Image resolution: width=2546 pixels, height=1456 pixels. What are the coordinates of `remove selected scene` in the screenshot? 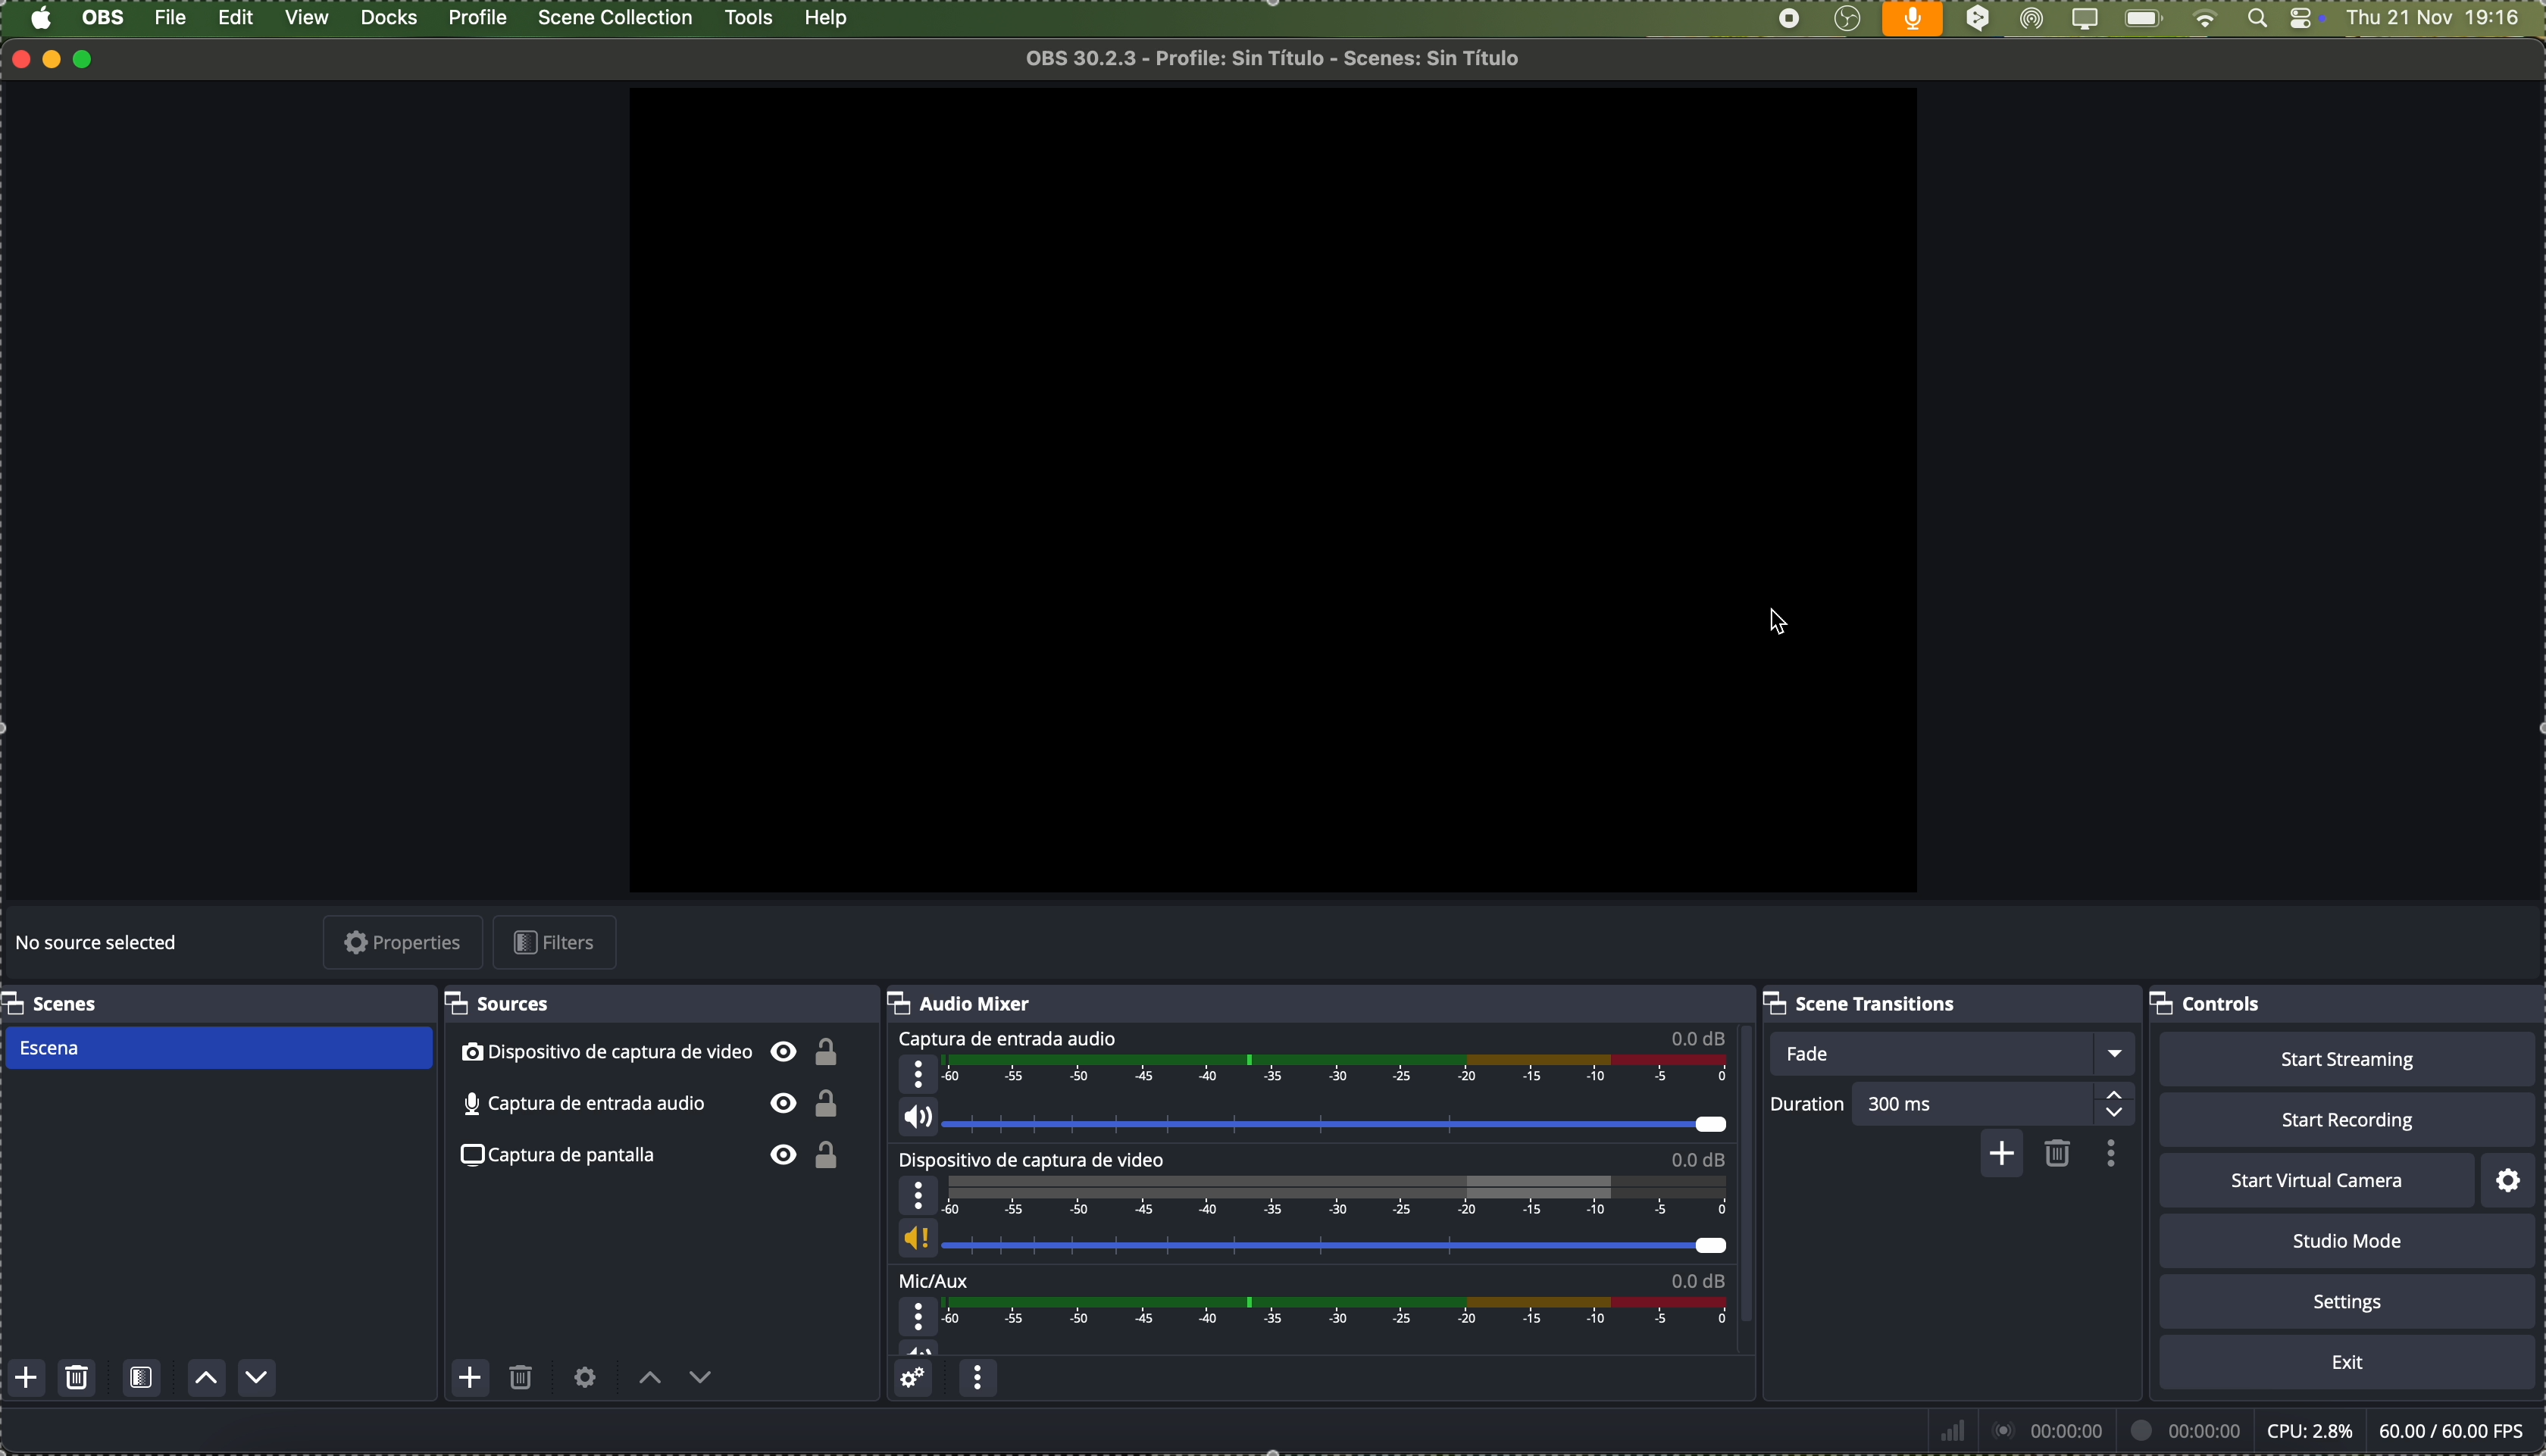 It's located at (79, 1379).